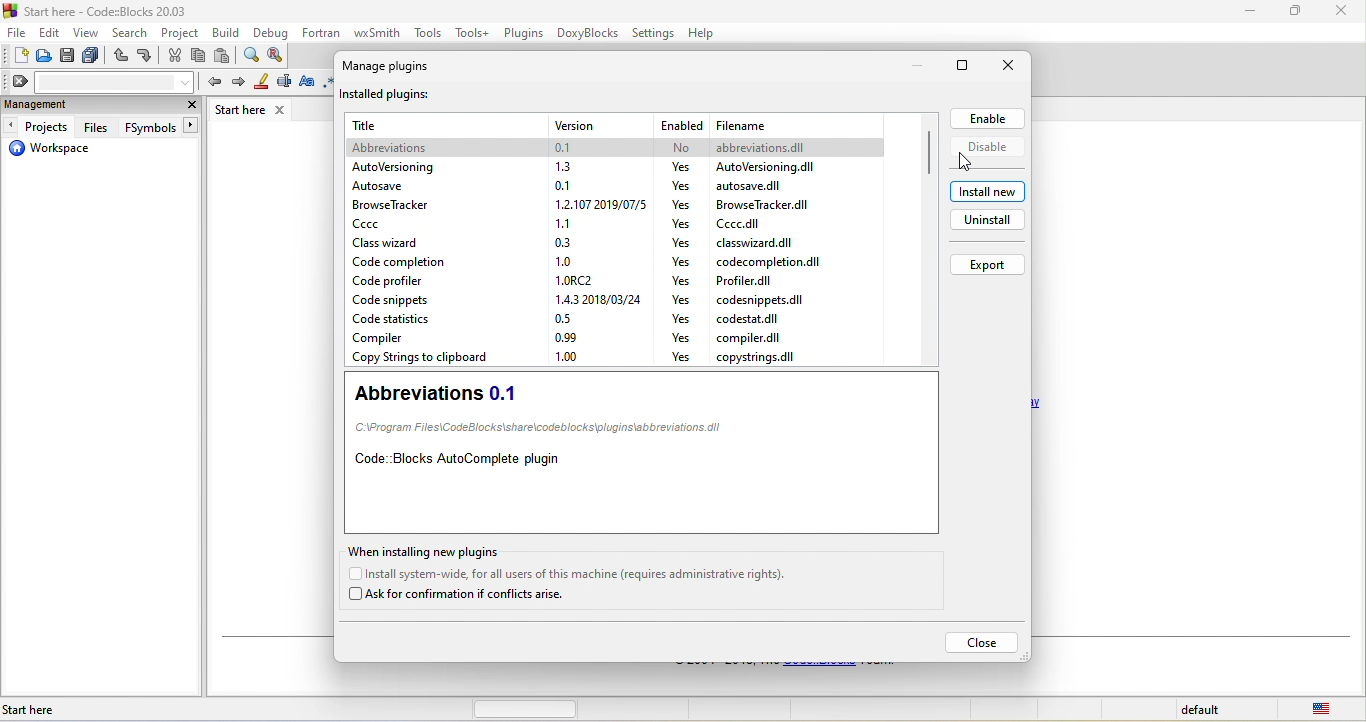 The width and height of the screenshot is (1366, 722). I want to click on fsymbols, so click(158, 126).